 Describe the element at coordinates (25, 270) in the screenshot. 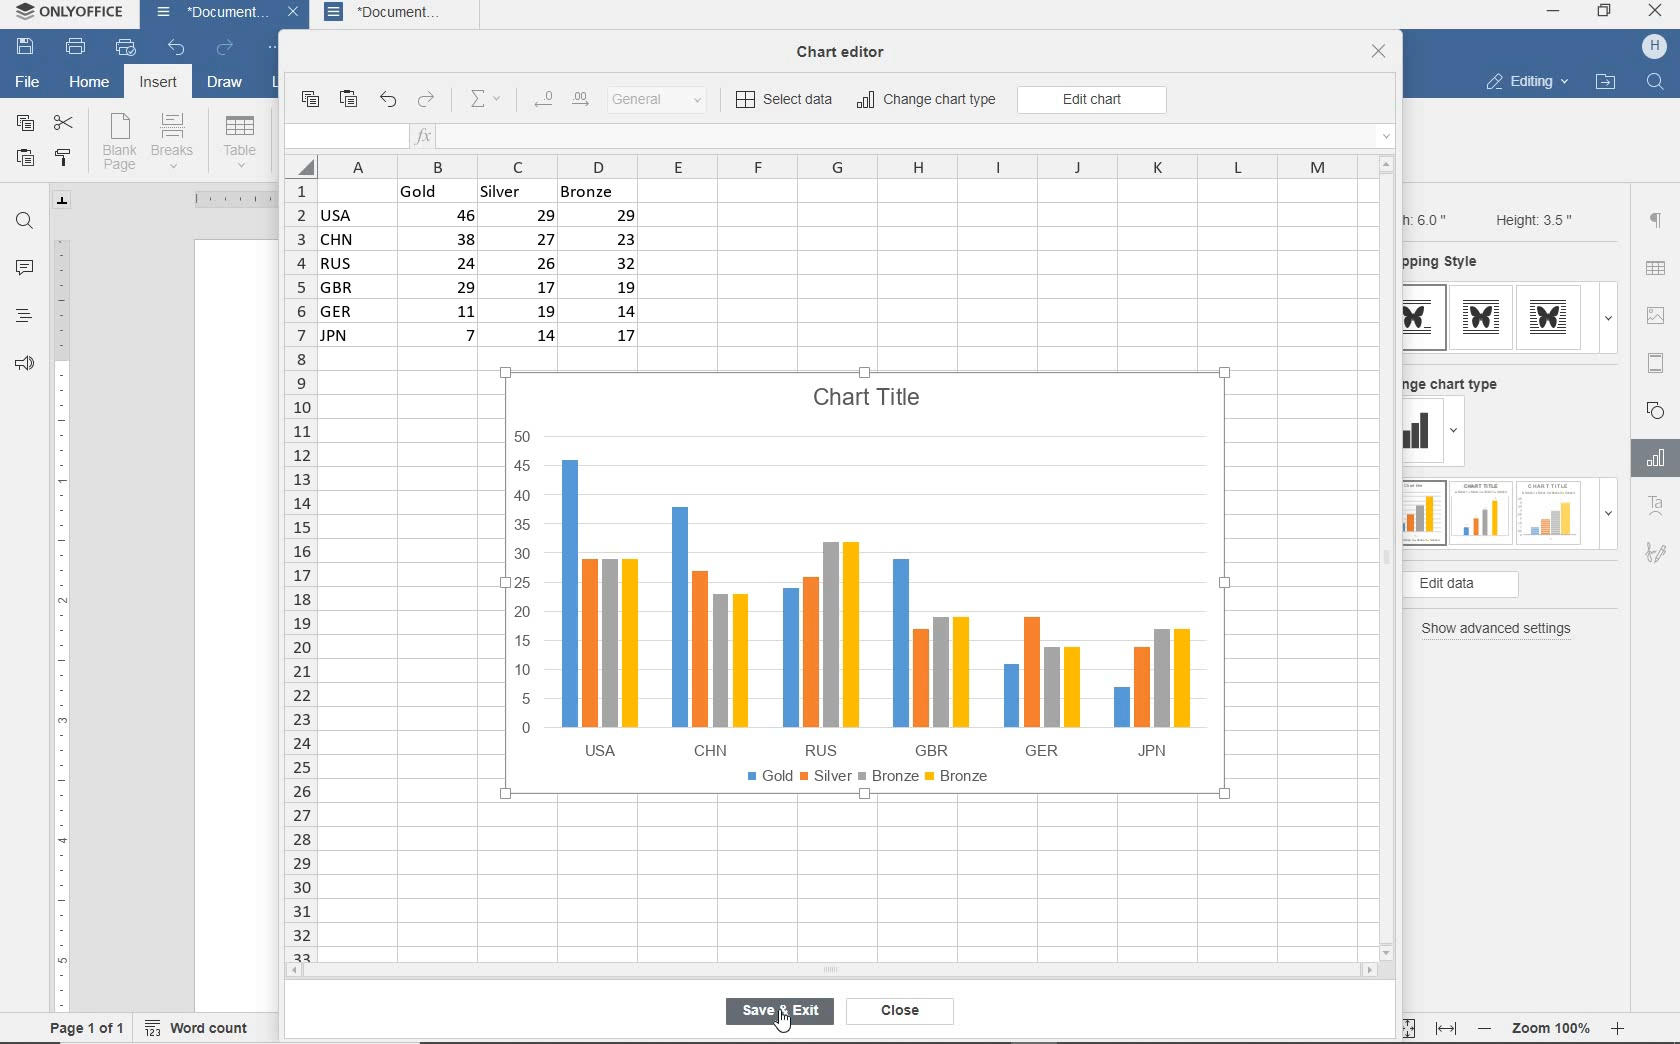

I see `comments` at that location.